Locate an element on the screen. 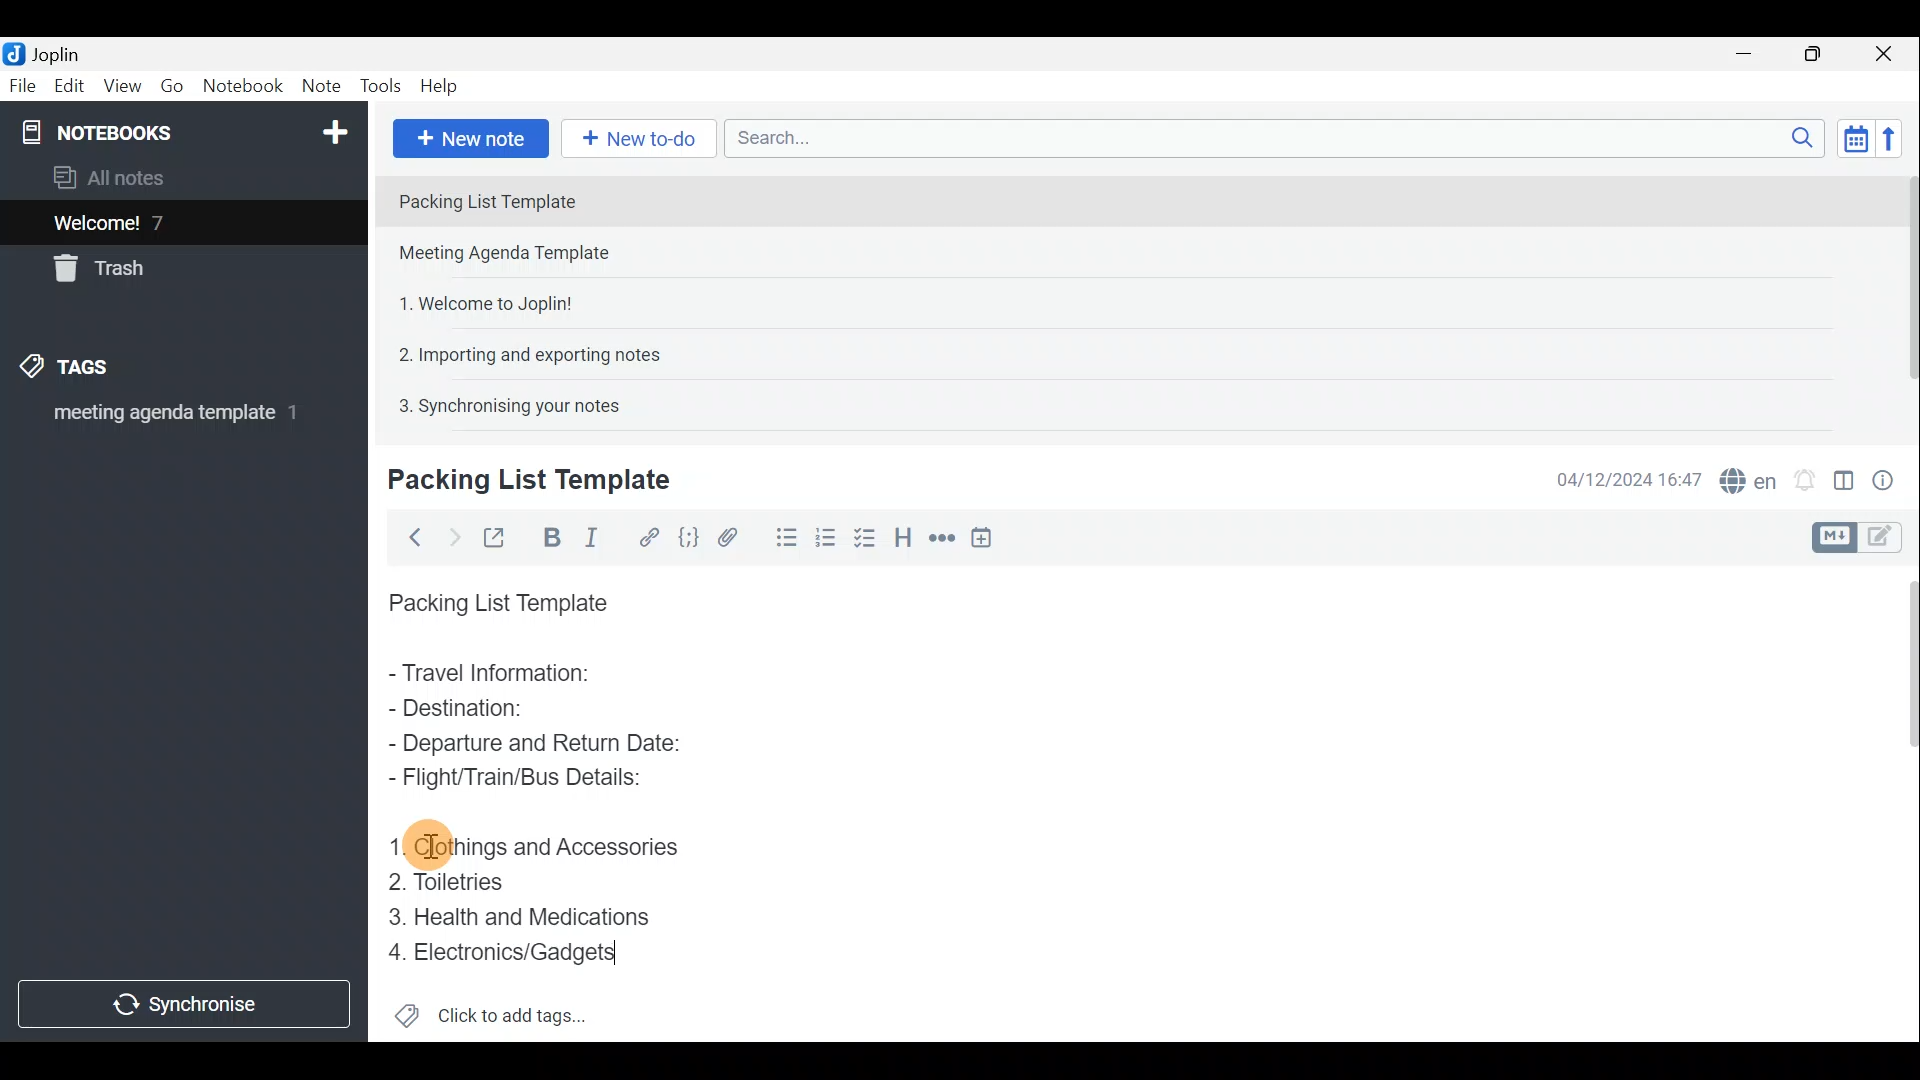 Image resolution: width=1920 pixels, height=1080 pixels. Checkbox is located at coordinates (825, 534).